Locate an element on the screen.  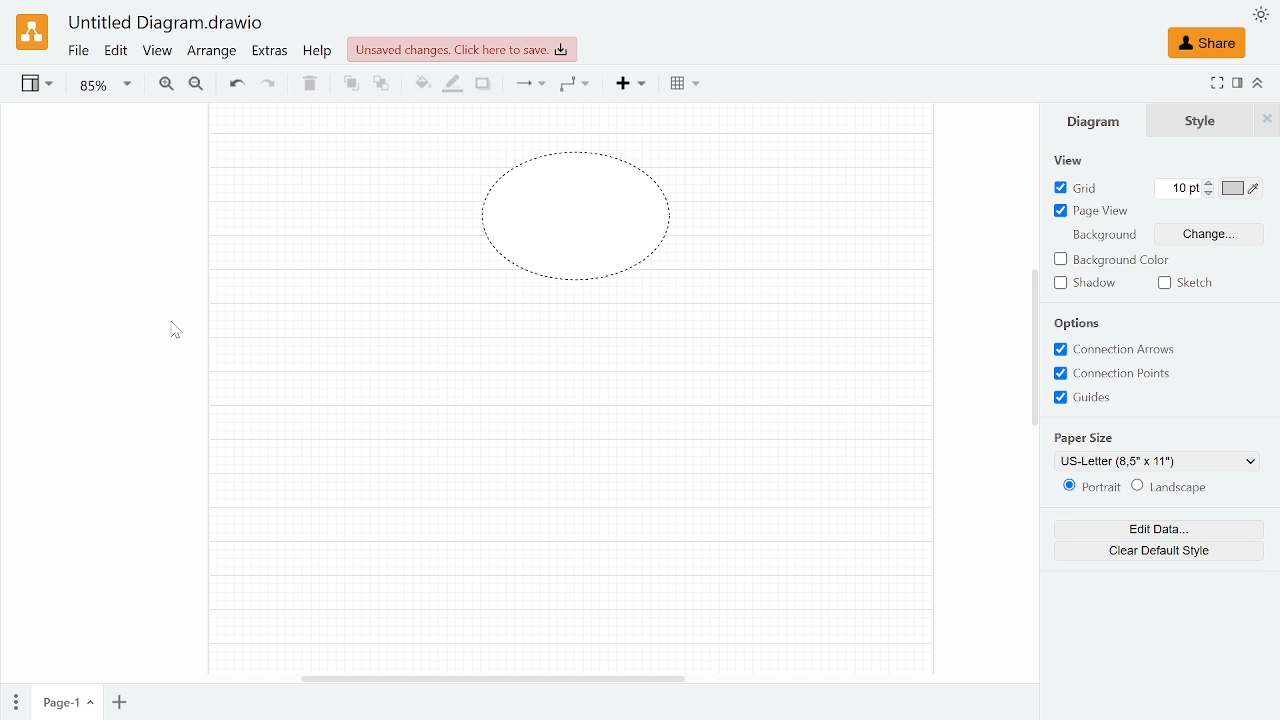
Page view is located at coordinates (1090, 212).